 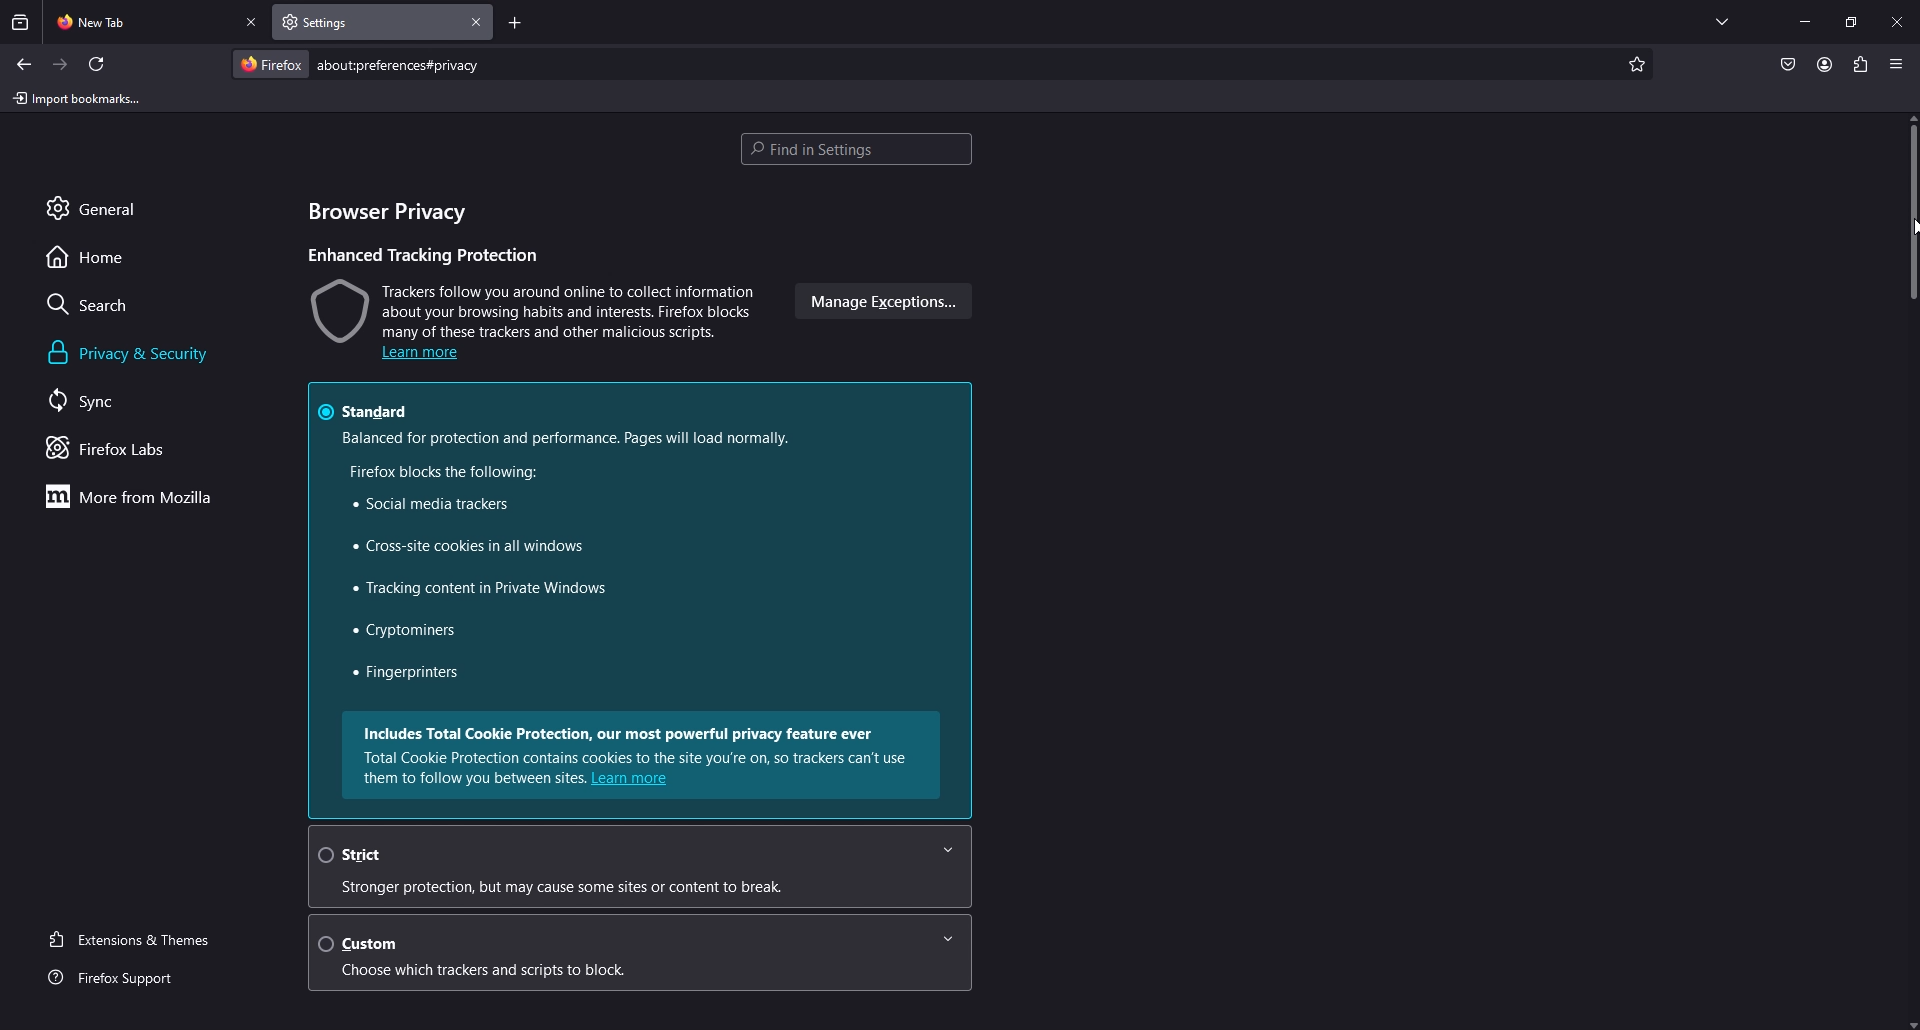 What do you see at coordinates (646, 942) in the screenshot?
I see ` Custom` at bounding box center [646, 942].